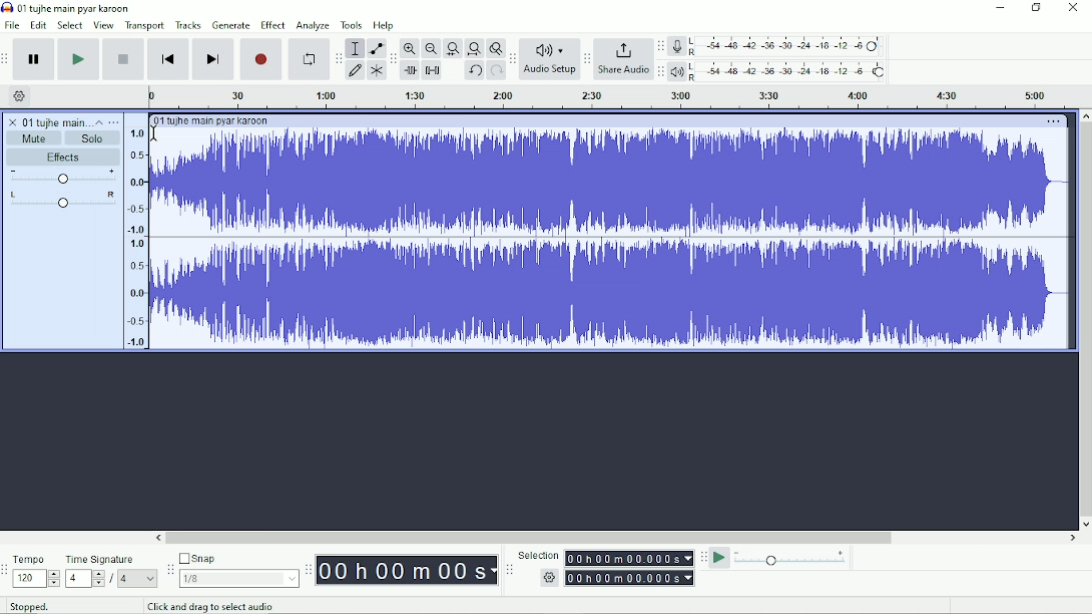  I want to click on Stop, so click(124, 60).